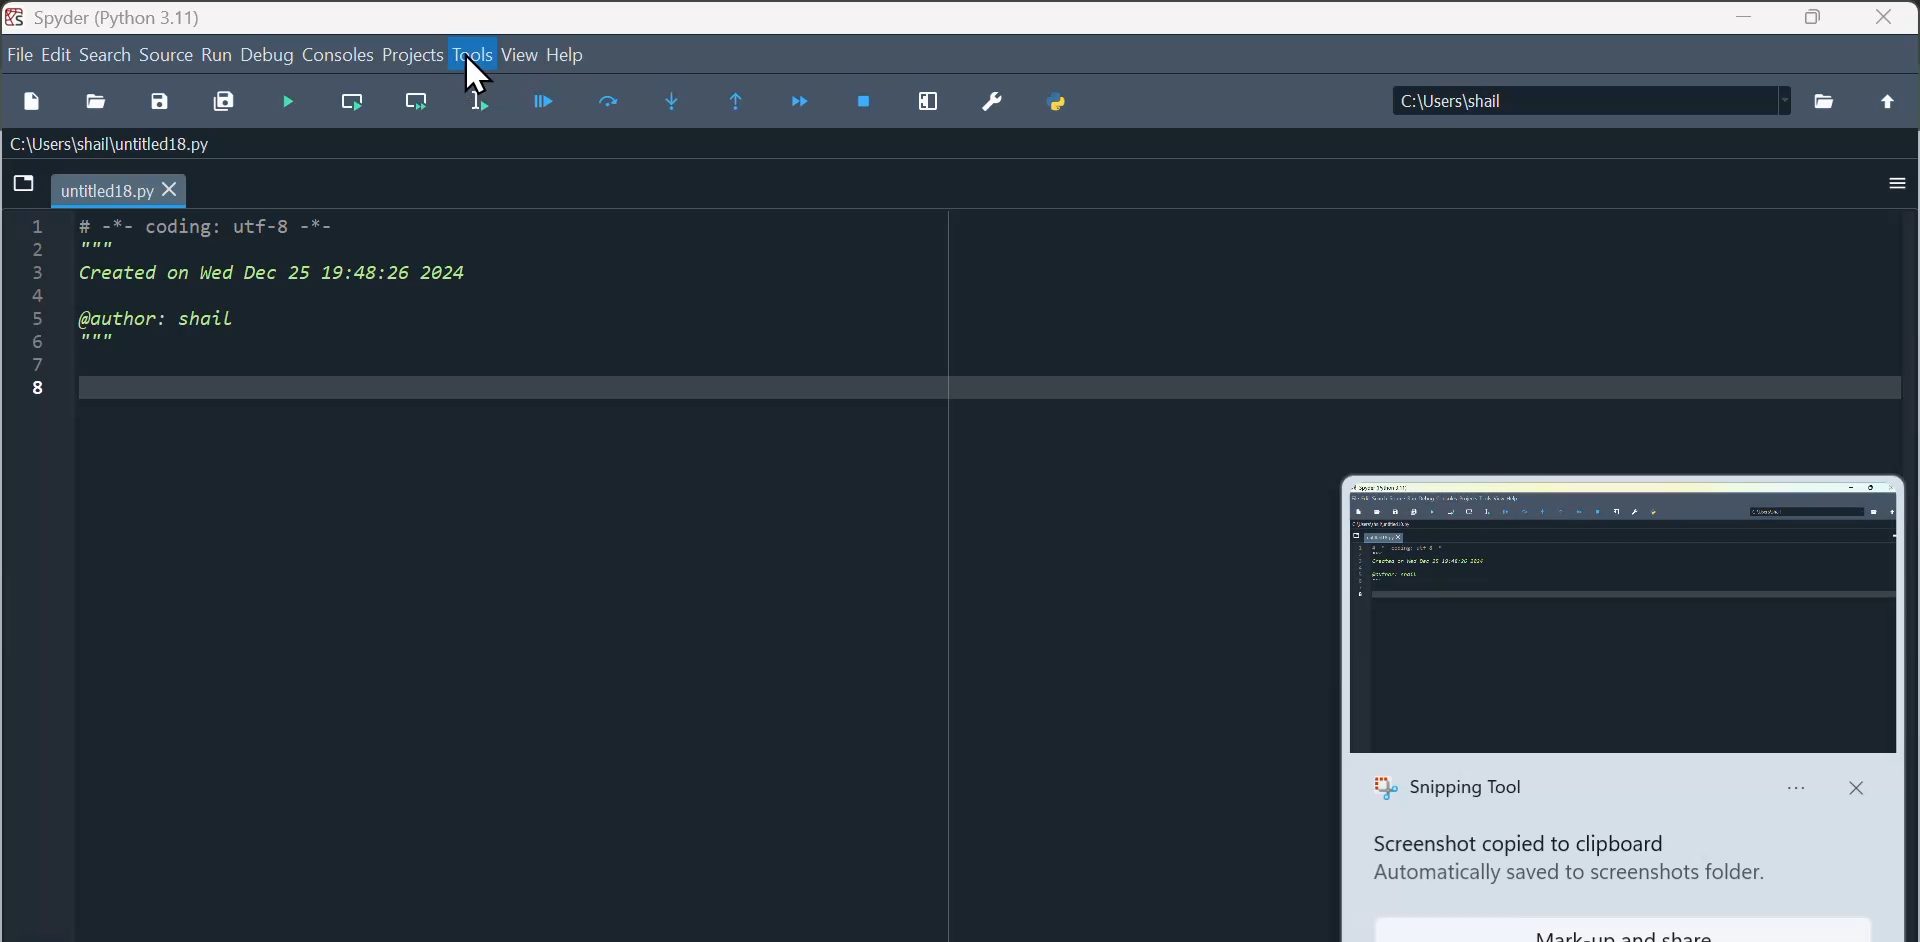 This screenshot has height=942, width=1920. What do you see at coordinates (609, 105) in the screenshot?
I see `Run Current File` at bounding box center [609, 105].